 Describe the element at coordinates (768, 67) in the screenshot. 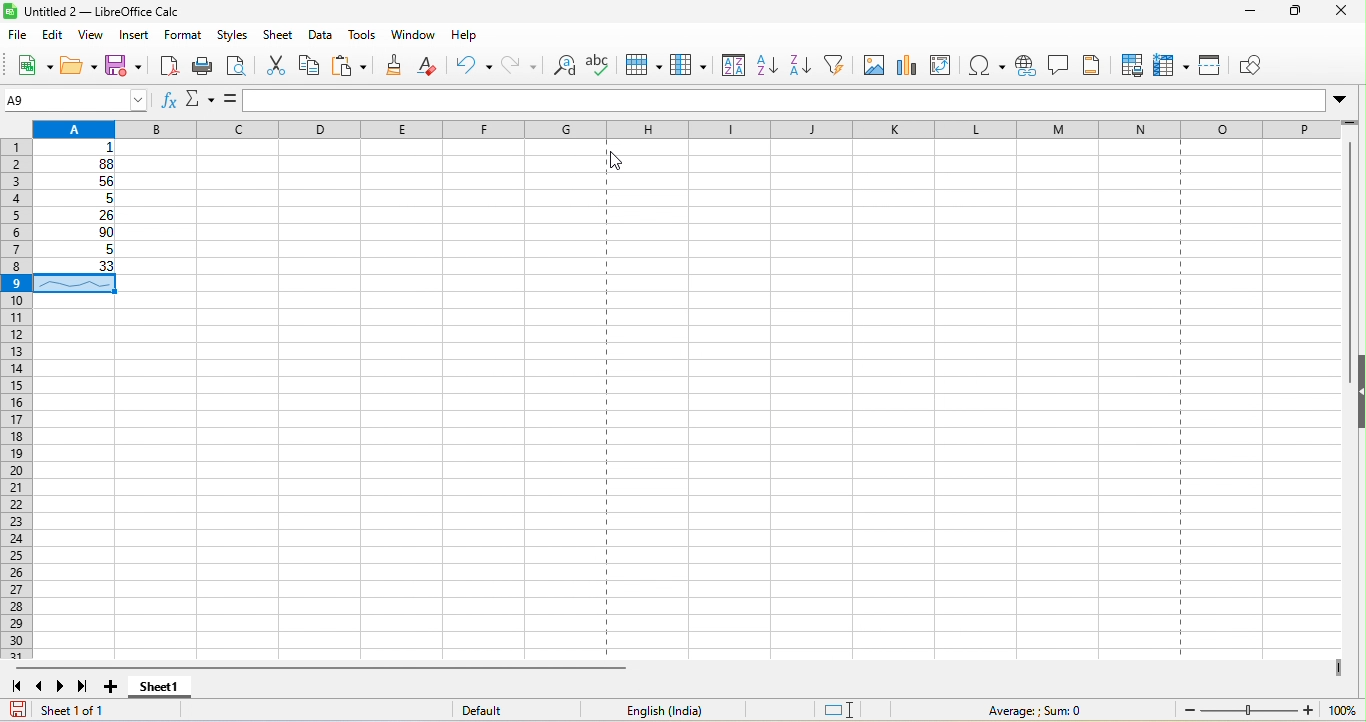

I see `sort ascending` at that location.